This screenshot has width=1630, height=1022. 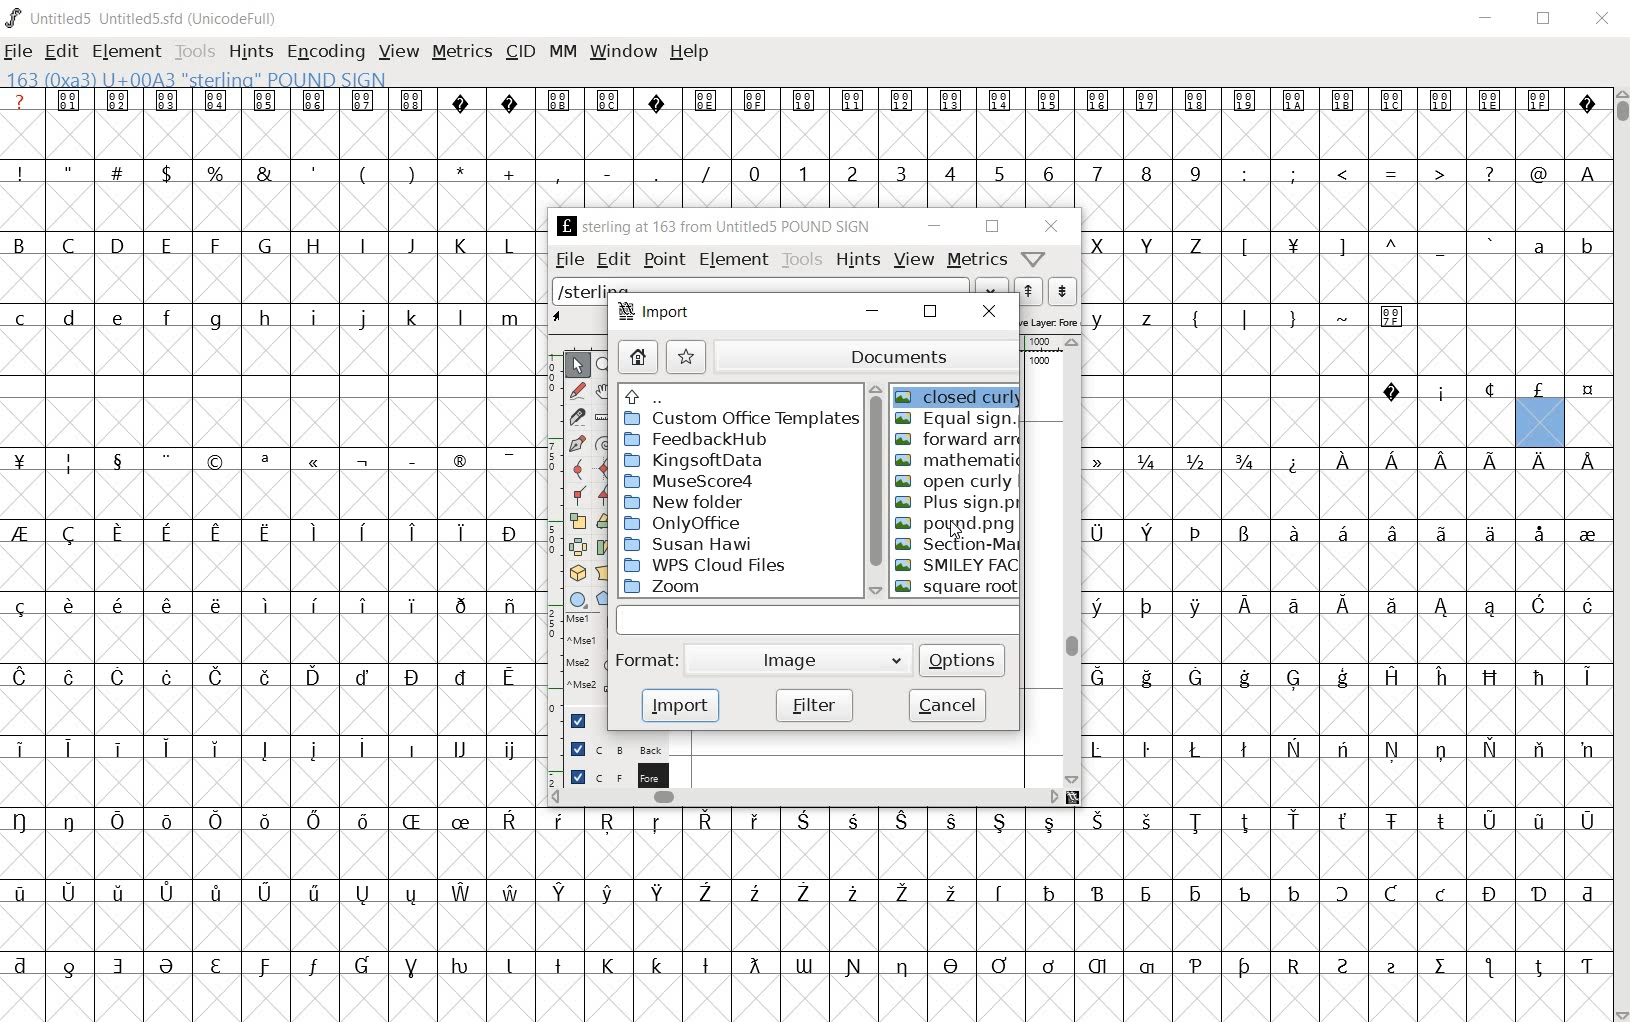 What do you see at coordinates (411, 606) in the screenshot?
I see `Symbol` at bounding box center [411, 606].